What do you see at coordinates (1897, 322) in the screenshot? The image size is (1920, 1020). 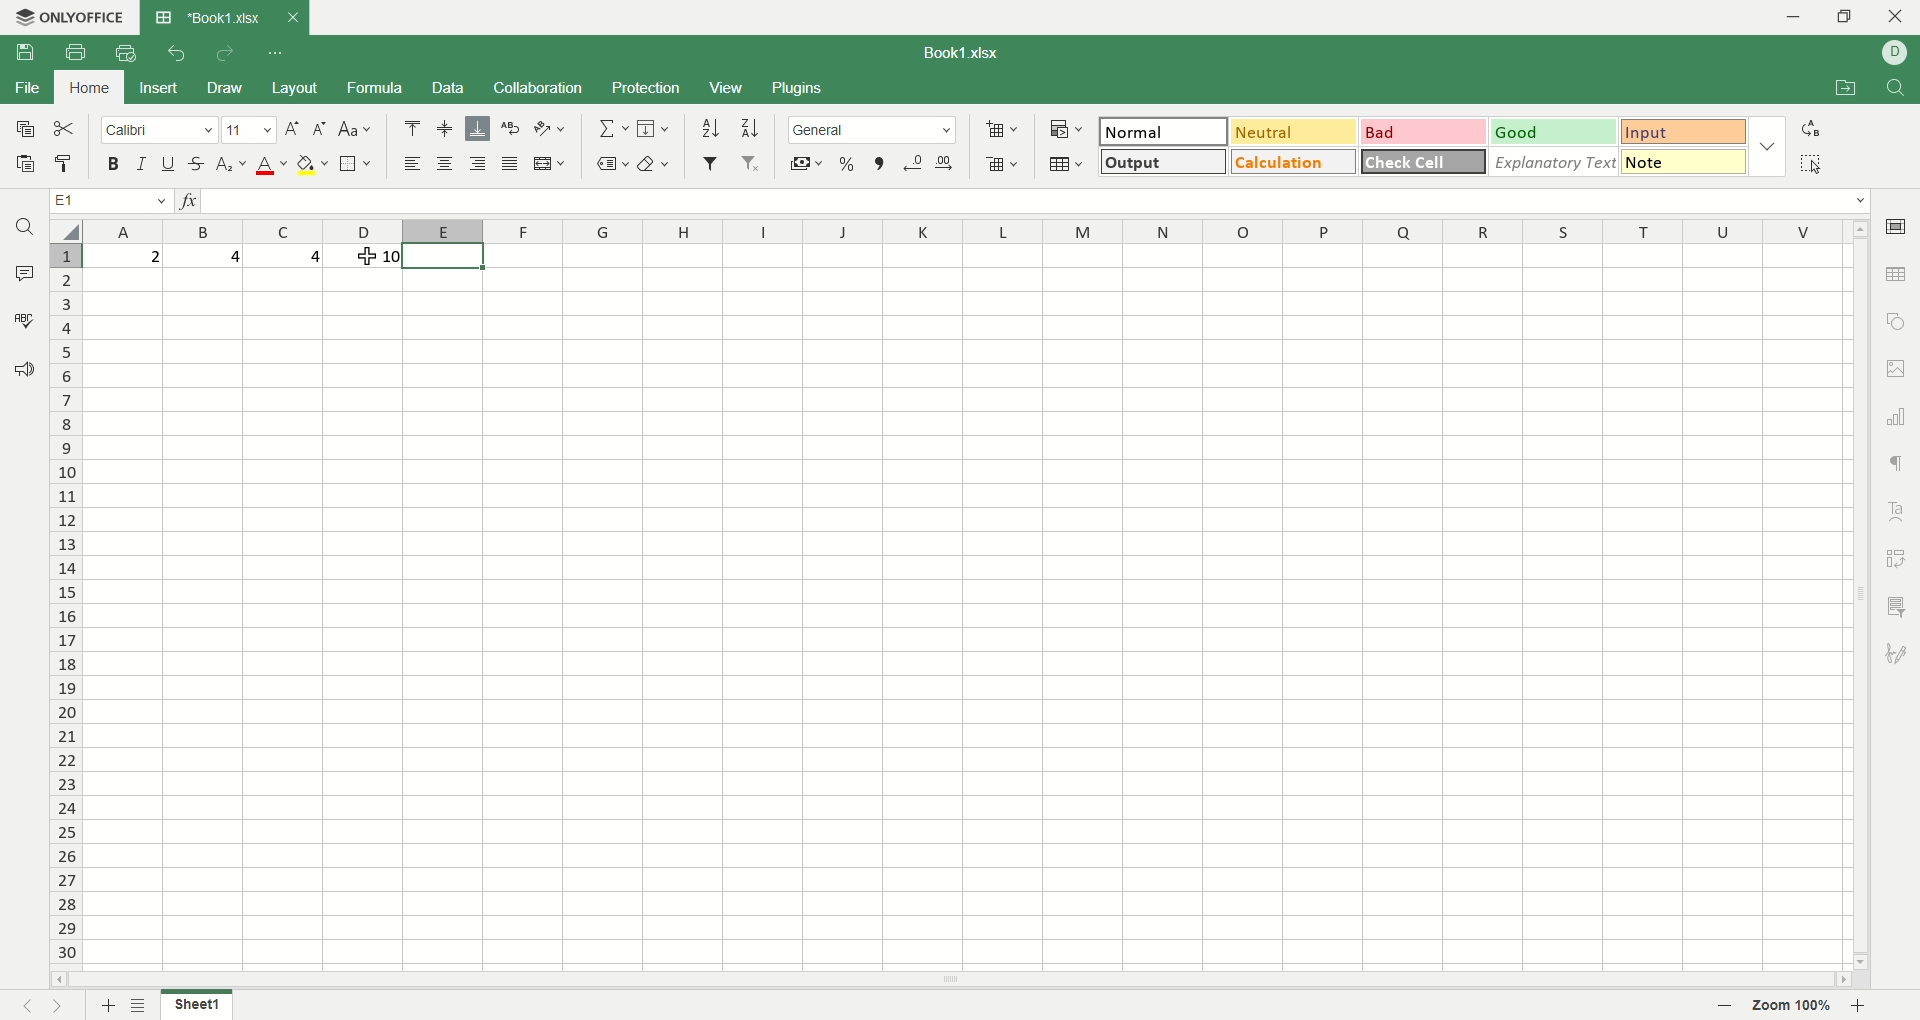 I see `object settings` at bounding box center [1897, 322].